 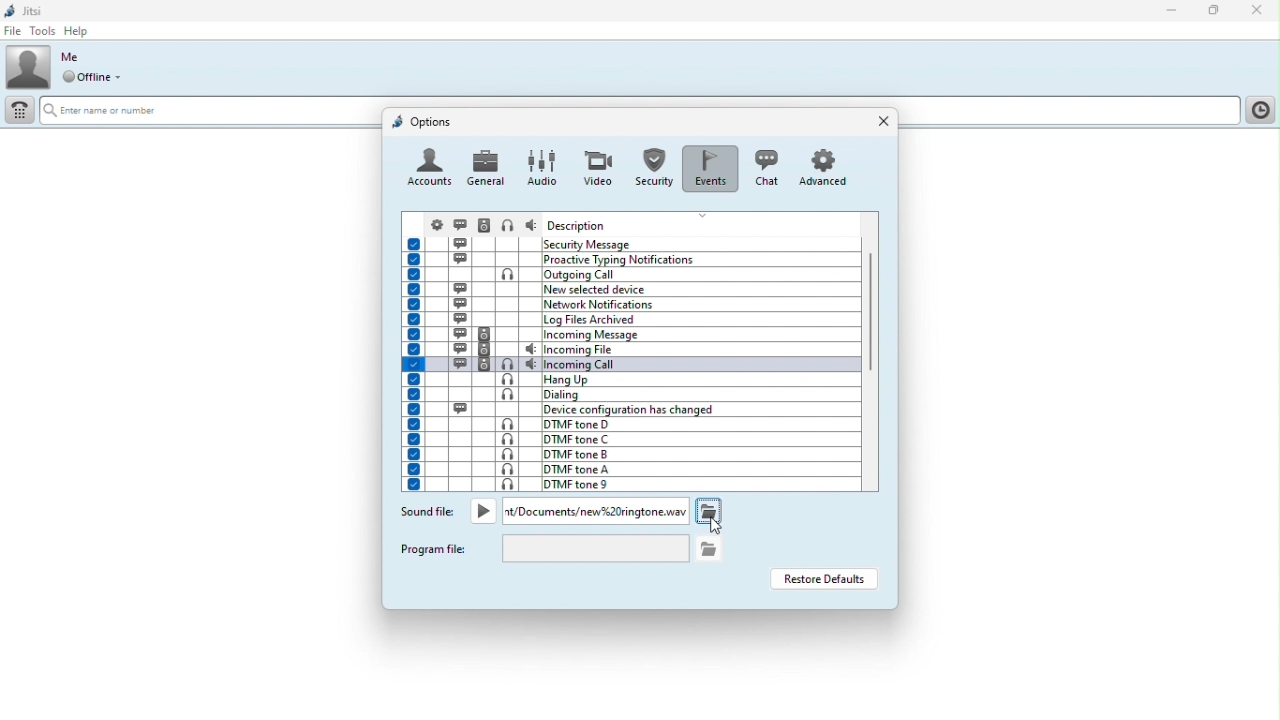 I want to click on E———, so click(x=110, y=110).